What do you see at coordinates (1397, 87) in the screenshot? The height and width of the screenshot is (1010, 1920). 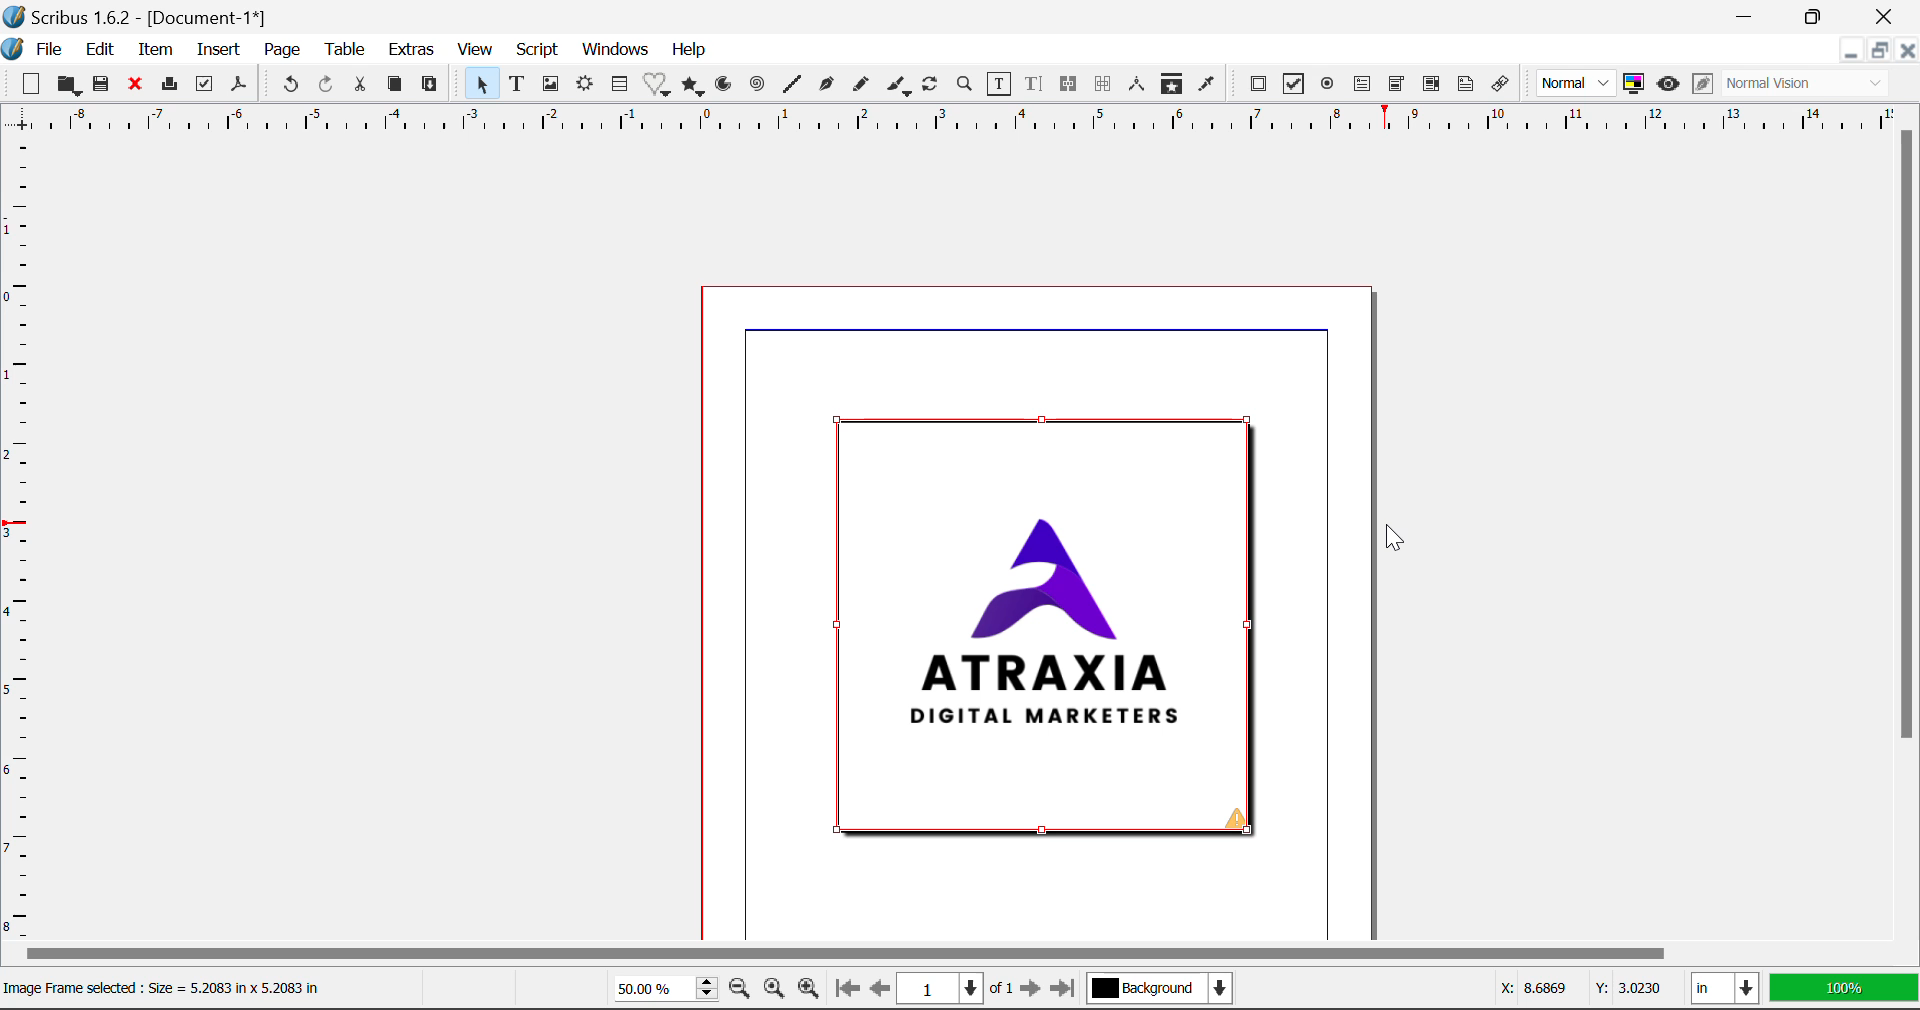 I see `Pdf Combo box` at bounding box center [1397, 87].